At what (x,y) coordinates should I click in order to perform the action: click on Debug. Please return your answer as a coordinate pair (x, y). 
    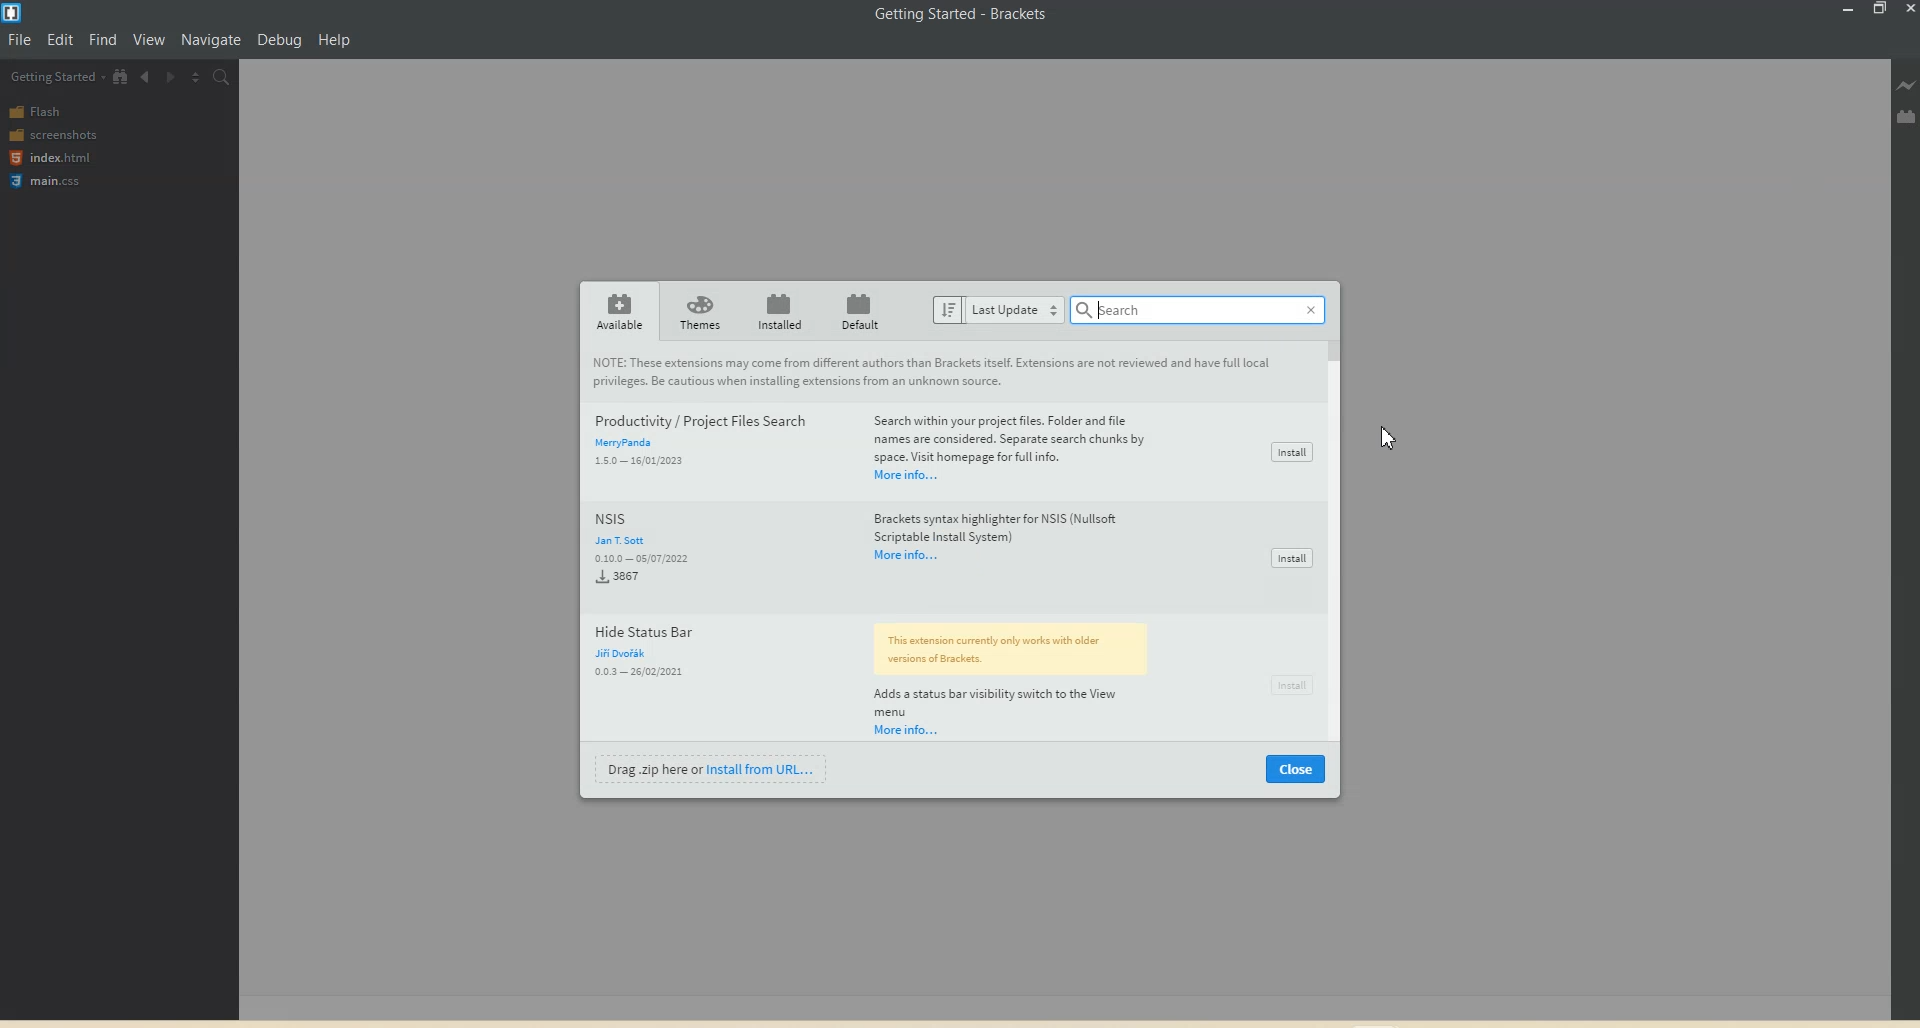
    Looking at the image, I should click on (279, 39).